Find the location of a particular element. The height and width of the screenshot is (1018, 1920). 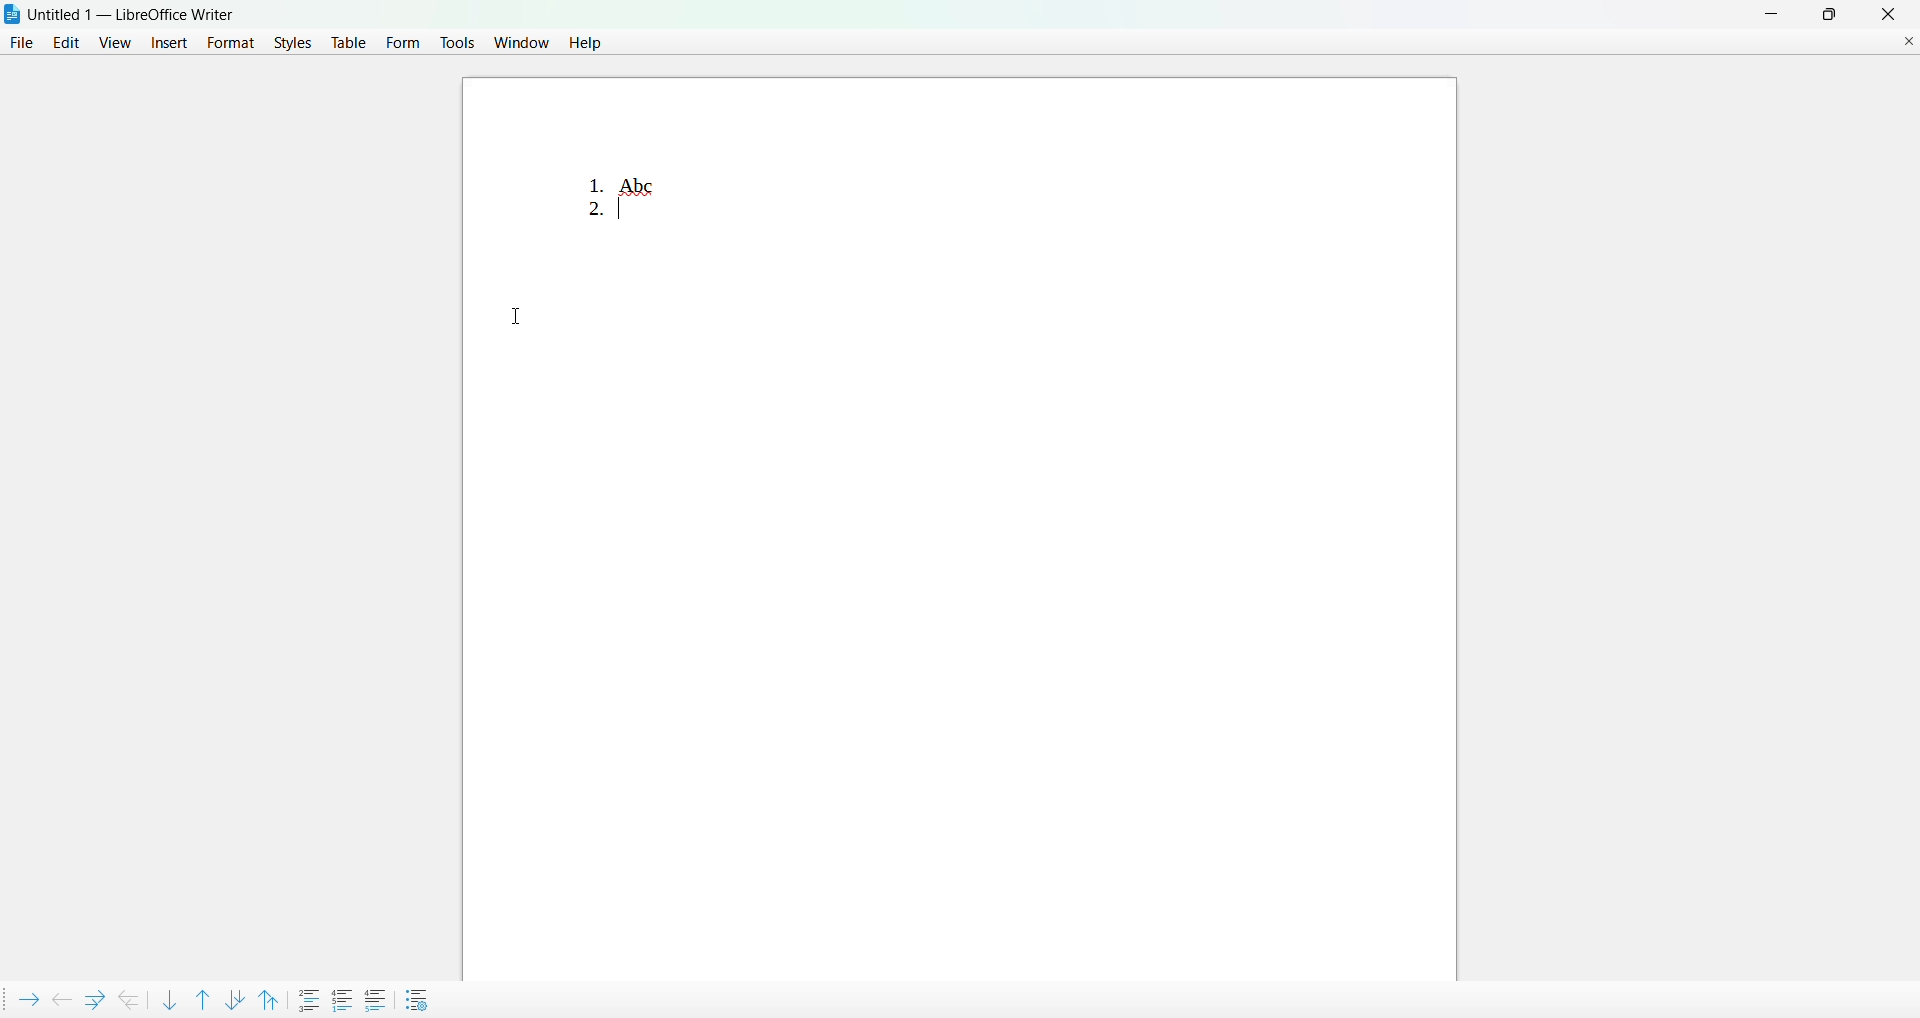

form is located at coordinates (404, 41).